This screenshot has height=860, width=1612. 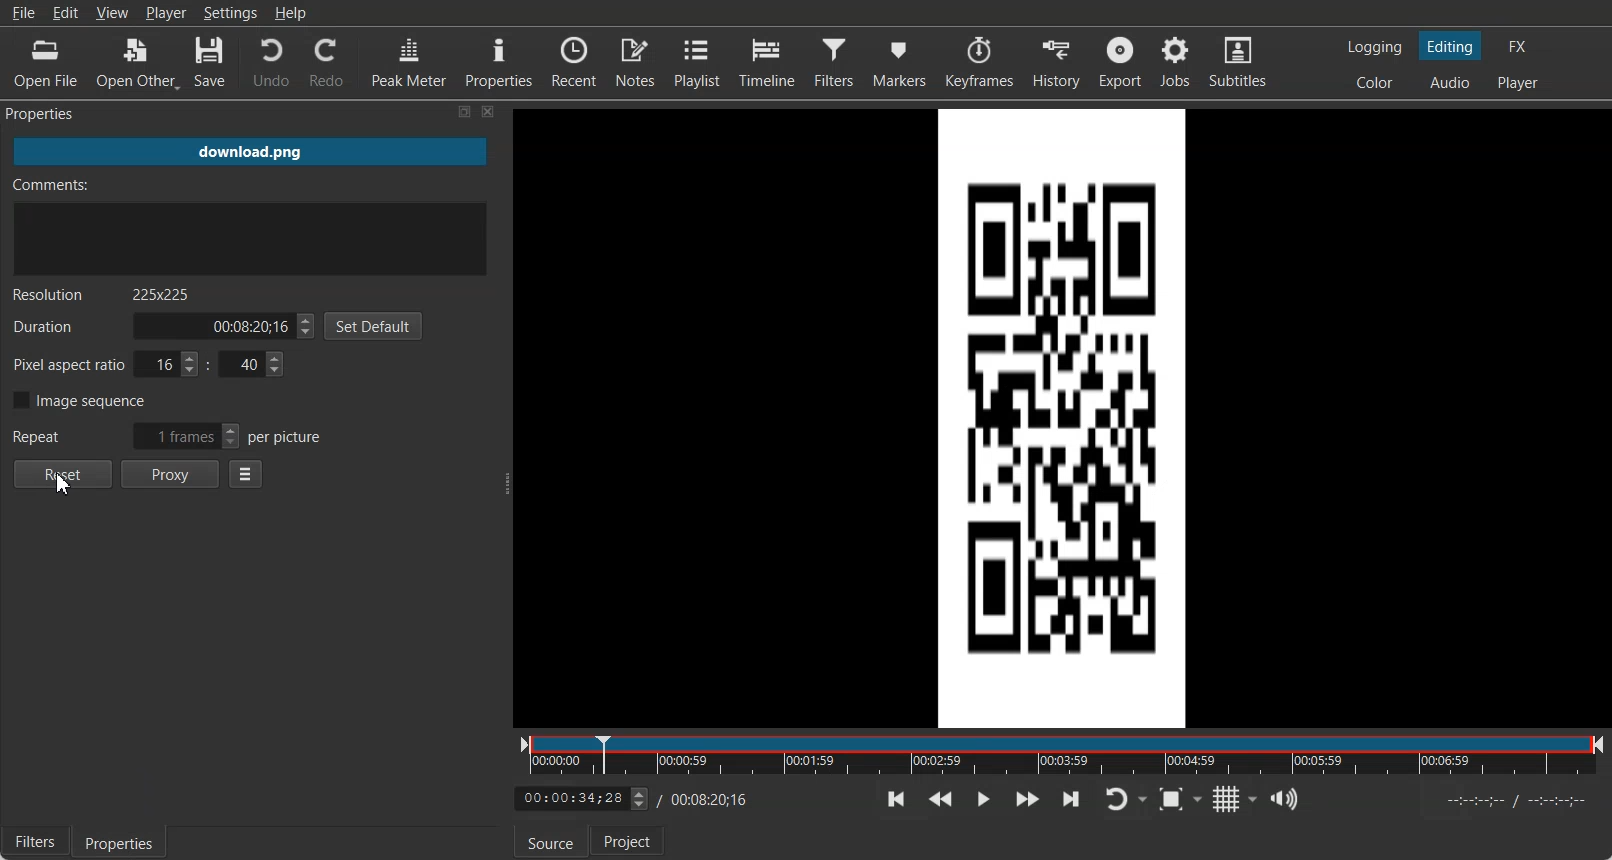 What do you see at coordinates (1070, 798) in the screenshot?
I see `Skip to the next point` at bounding box center [1070, 798].